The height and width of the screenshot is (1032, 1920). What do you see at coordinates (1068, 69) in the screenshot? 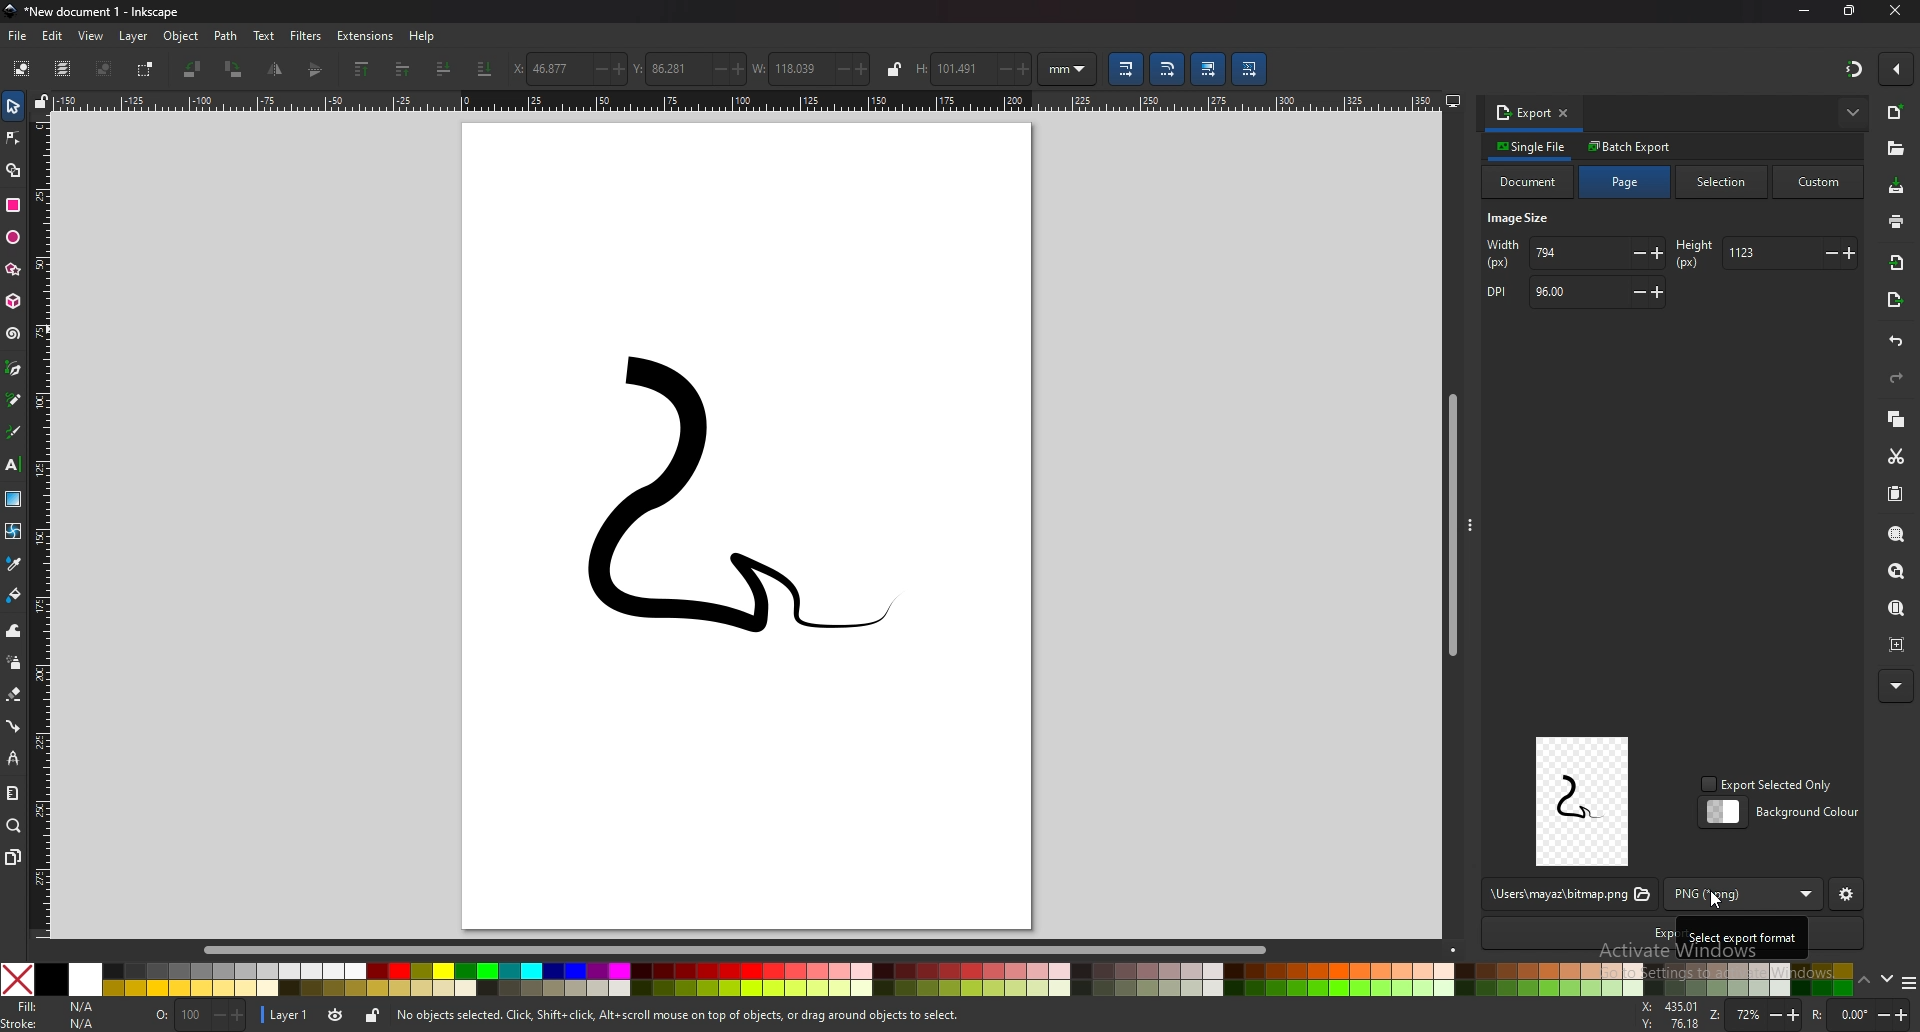
I see `units` at bounding box center [1068, 69].